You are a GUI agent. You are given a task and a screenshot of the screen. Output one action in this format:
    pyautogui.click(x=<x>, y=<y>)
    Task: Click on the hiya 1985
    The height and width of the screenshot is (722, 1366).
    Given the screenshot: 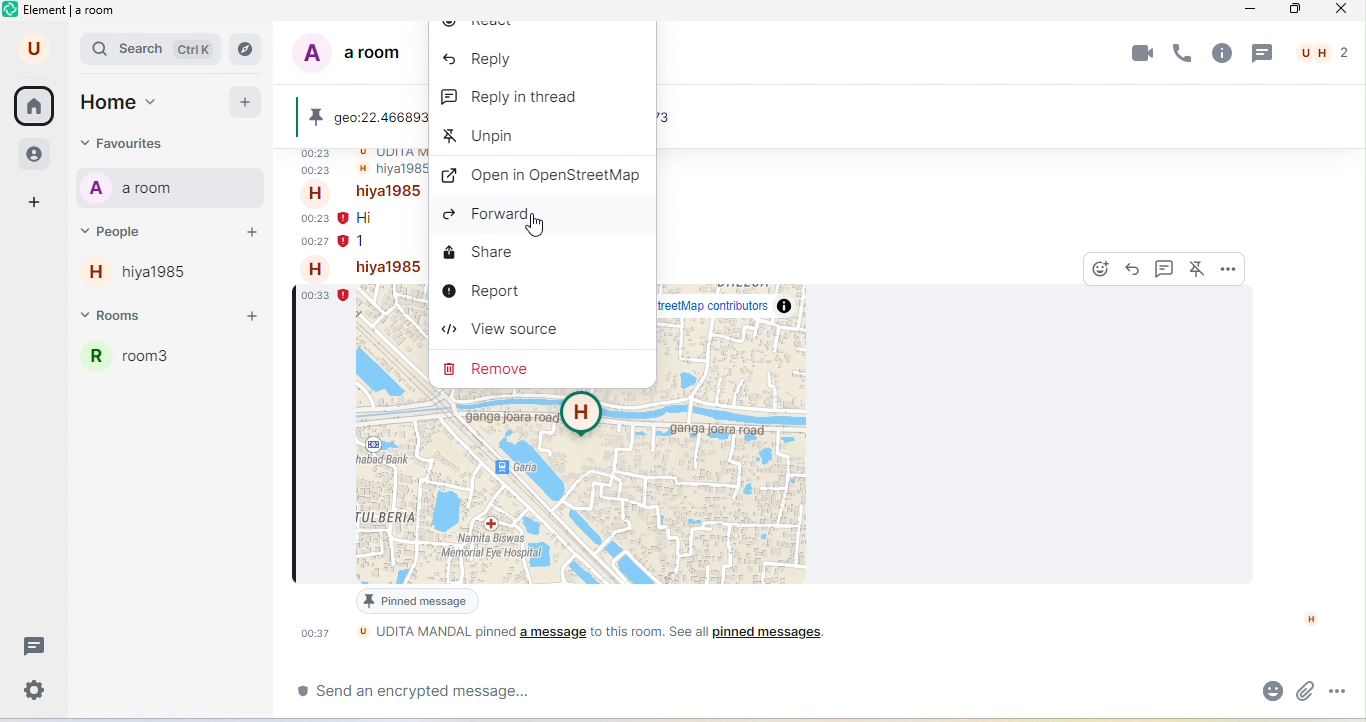 What is the action you would take?
    pyautogui.click(x=388, y=192)
    